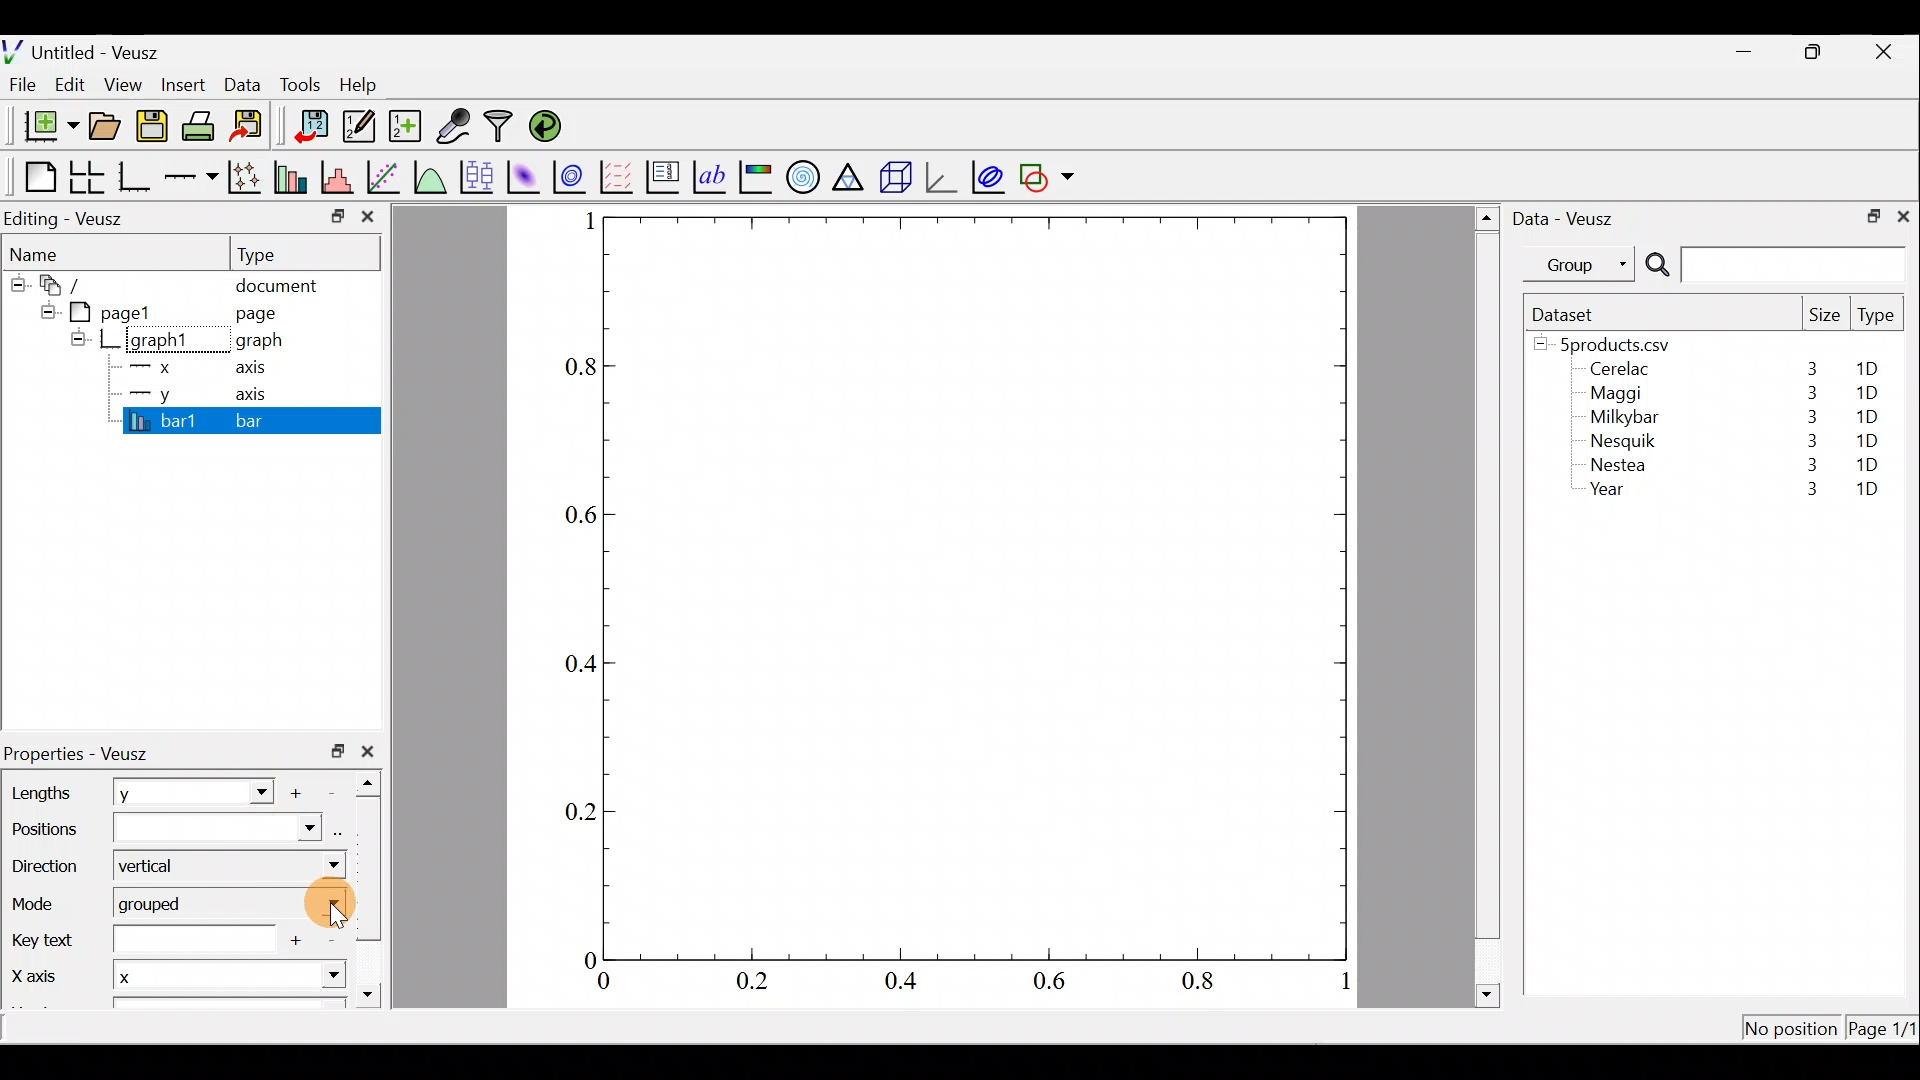 This screenshot has width=1920, height=1080. What do you see at coordinates (407, 127) in the screenshot?
I see `Create new dataset using ranges, parametrically, or as functions of existing datasets.` at bounding box center [407, 127].